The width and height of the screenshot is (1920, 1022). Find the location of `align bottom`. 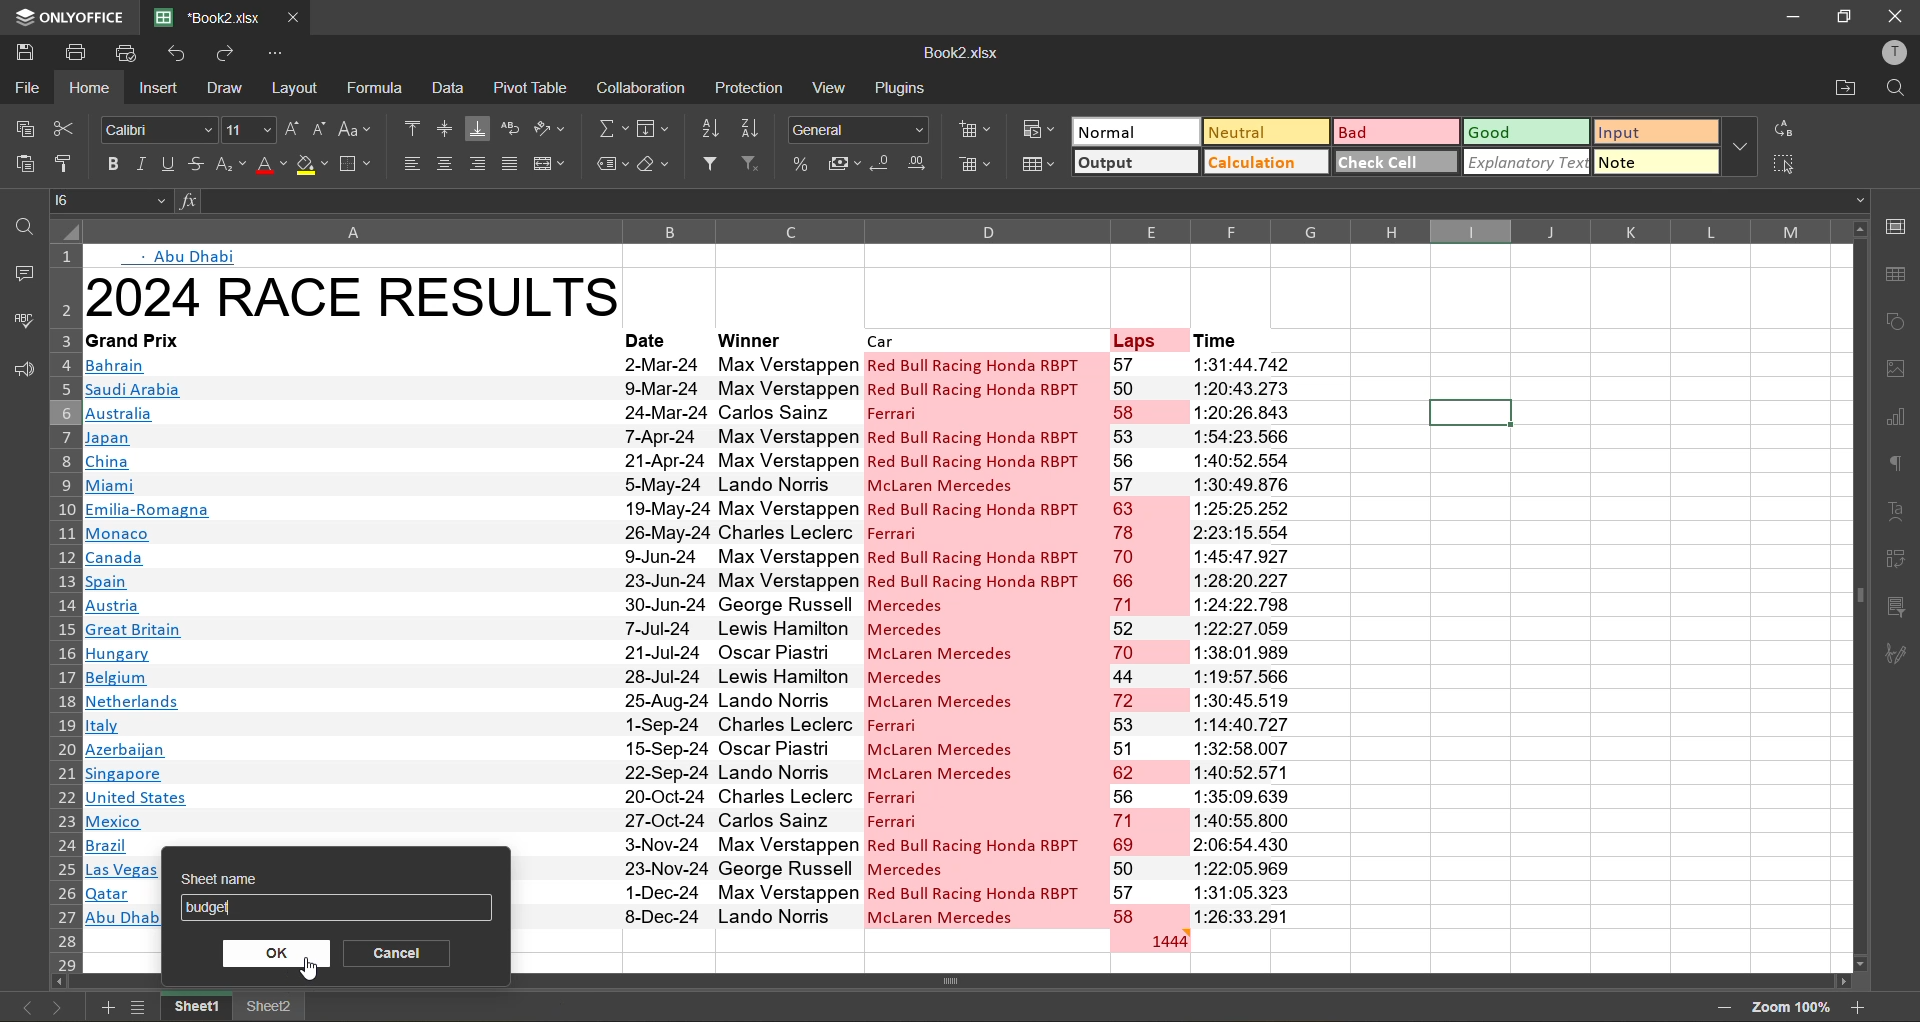

align bottom is located at coordinates (479, 126).